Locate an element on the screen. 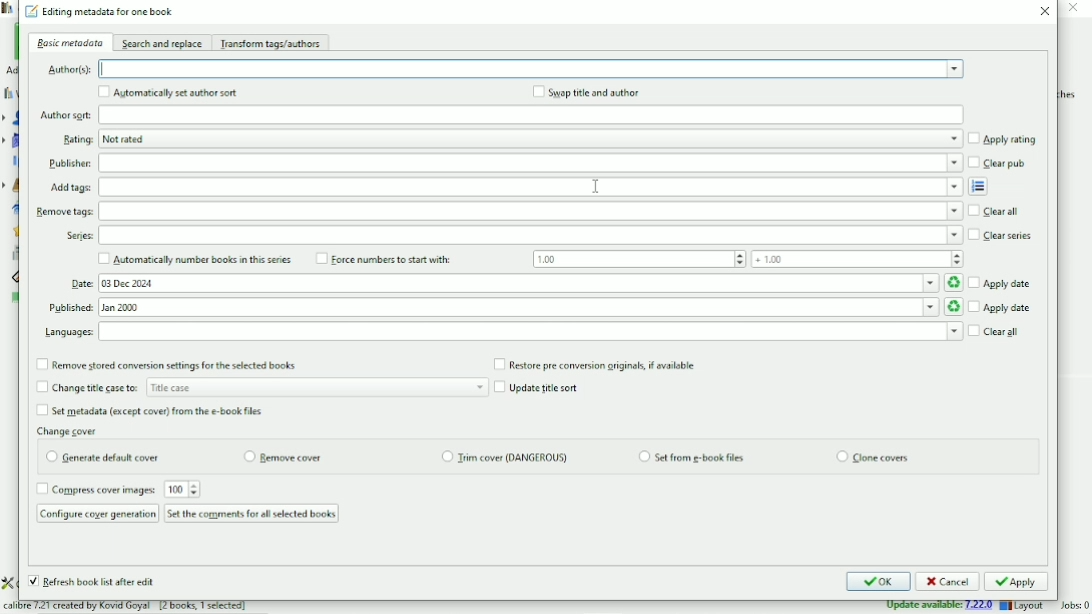  Author(s) is located at coordinates (67, 71).